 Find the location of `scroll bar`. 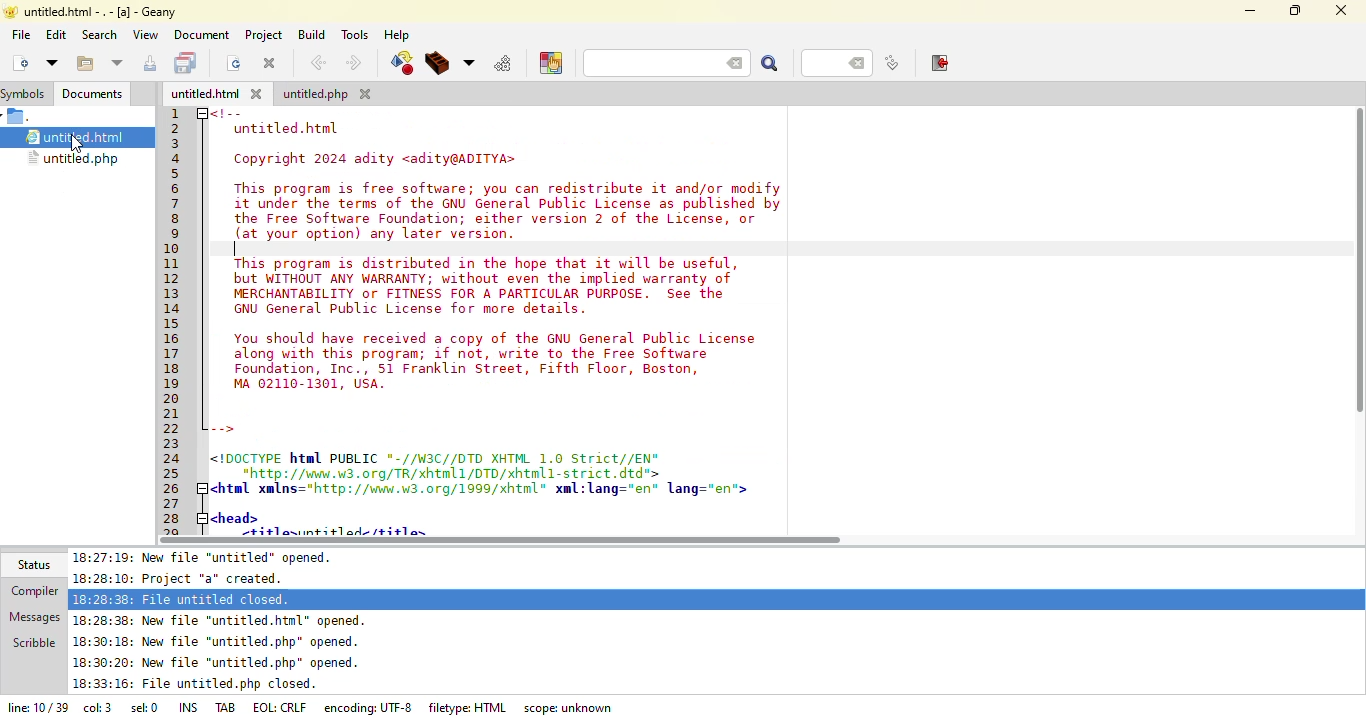

scroll bar is located at coordinates (506, 540).